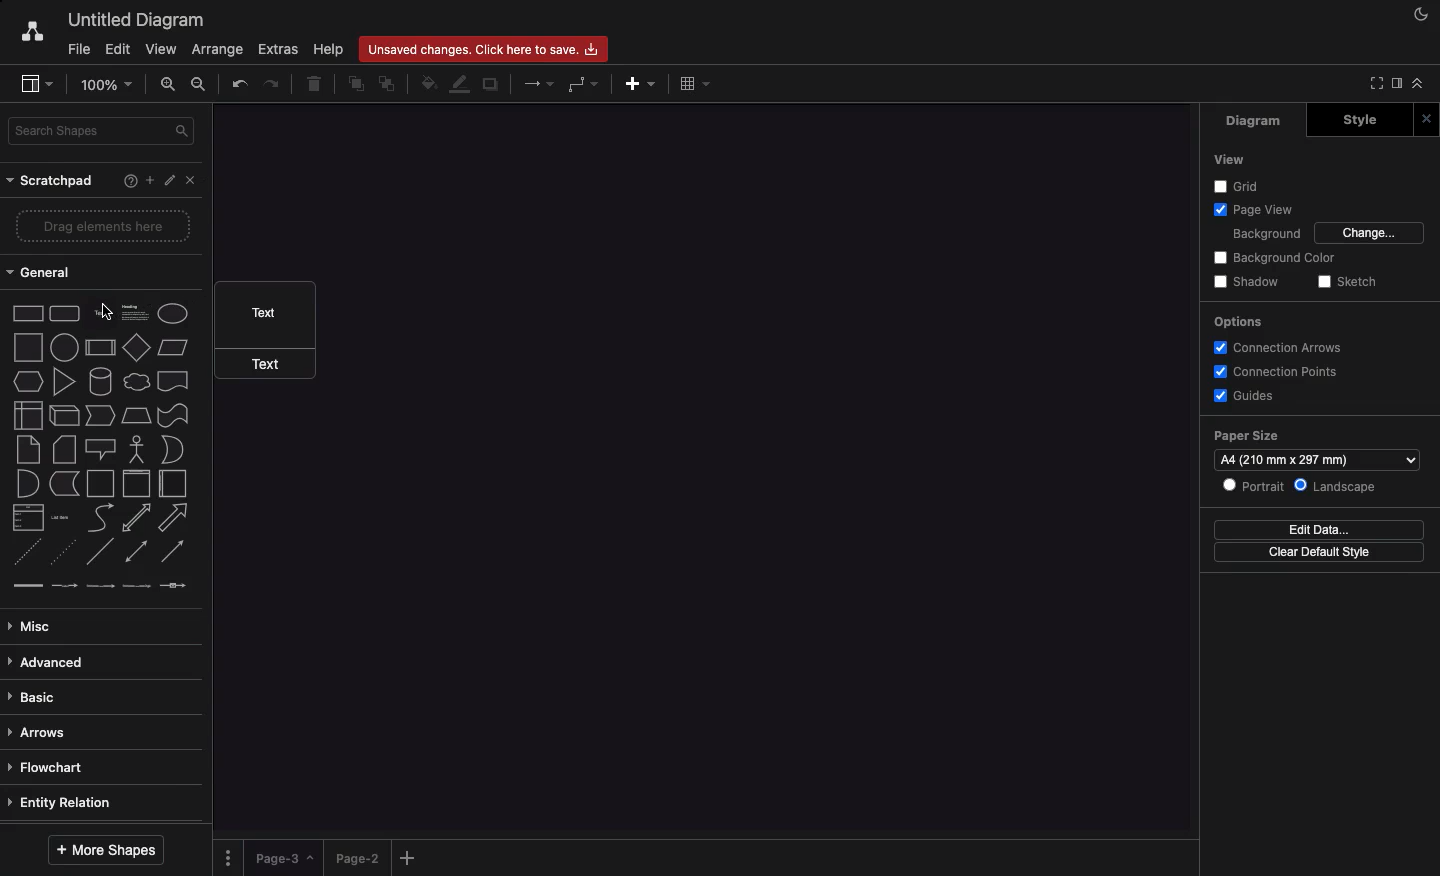  What do you see at coordinates (1275, 346) in the screenshot?
I see `Connection arrows` at bounding box center [1275, 346].